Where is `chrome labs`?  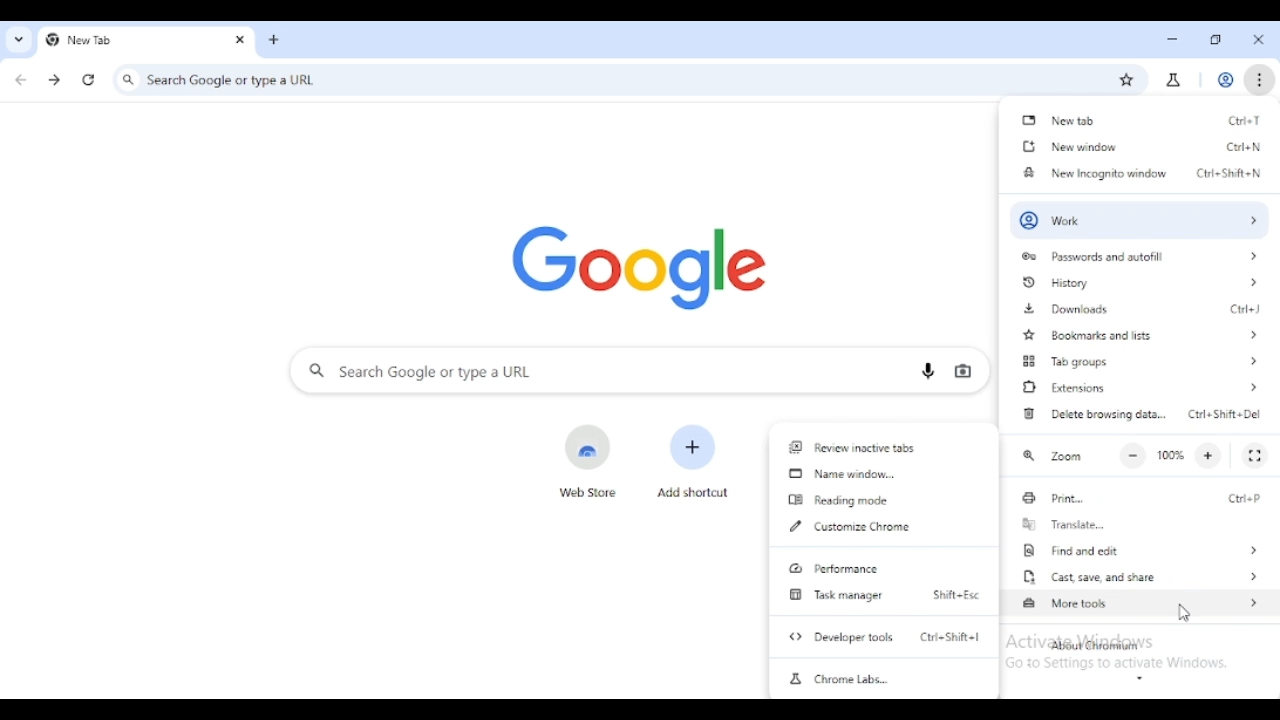 chrome labs is located at coordinates (838, 679).